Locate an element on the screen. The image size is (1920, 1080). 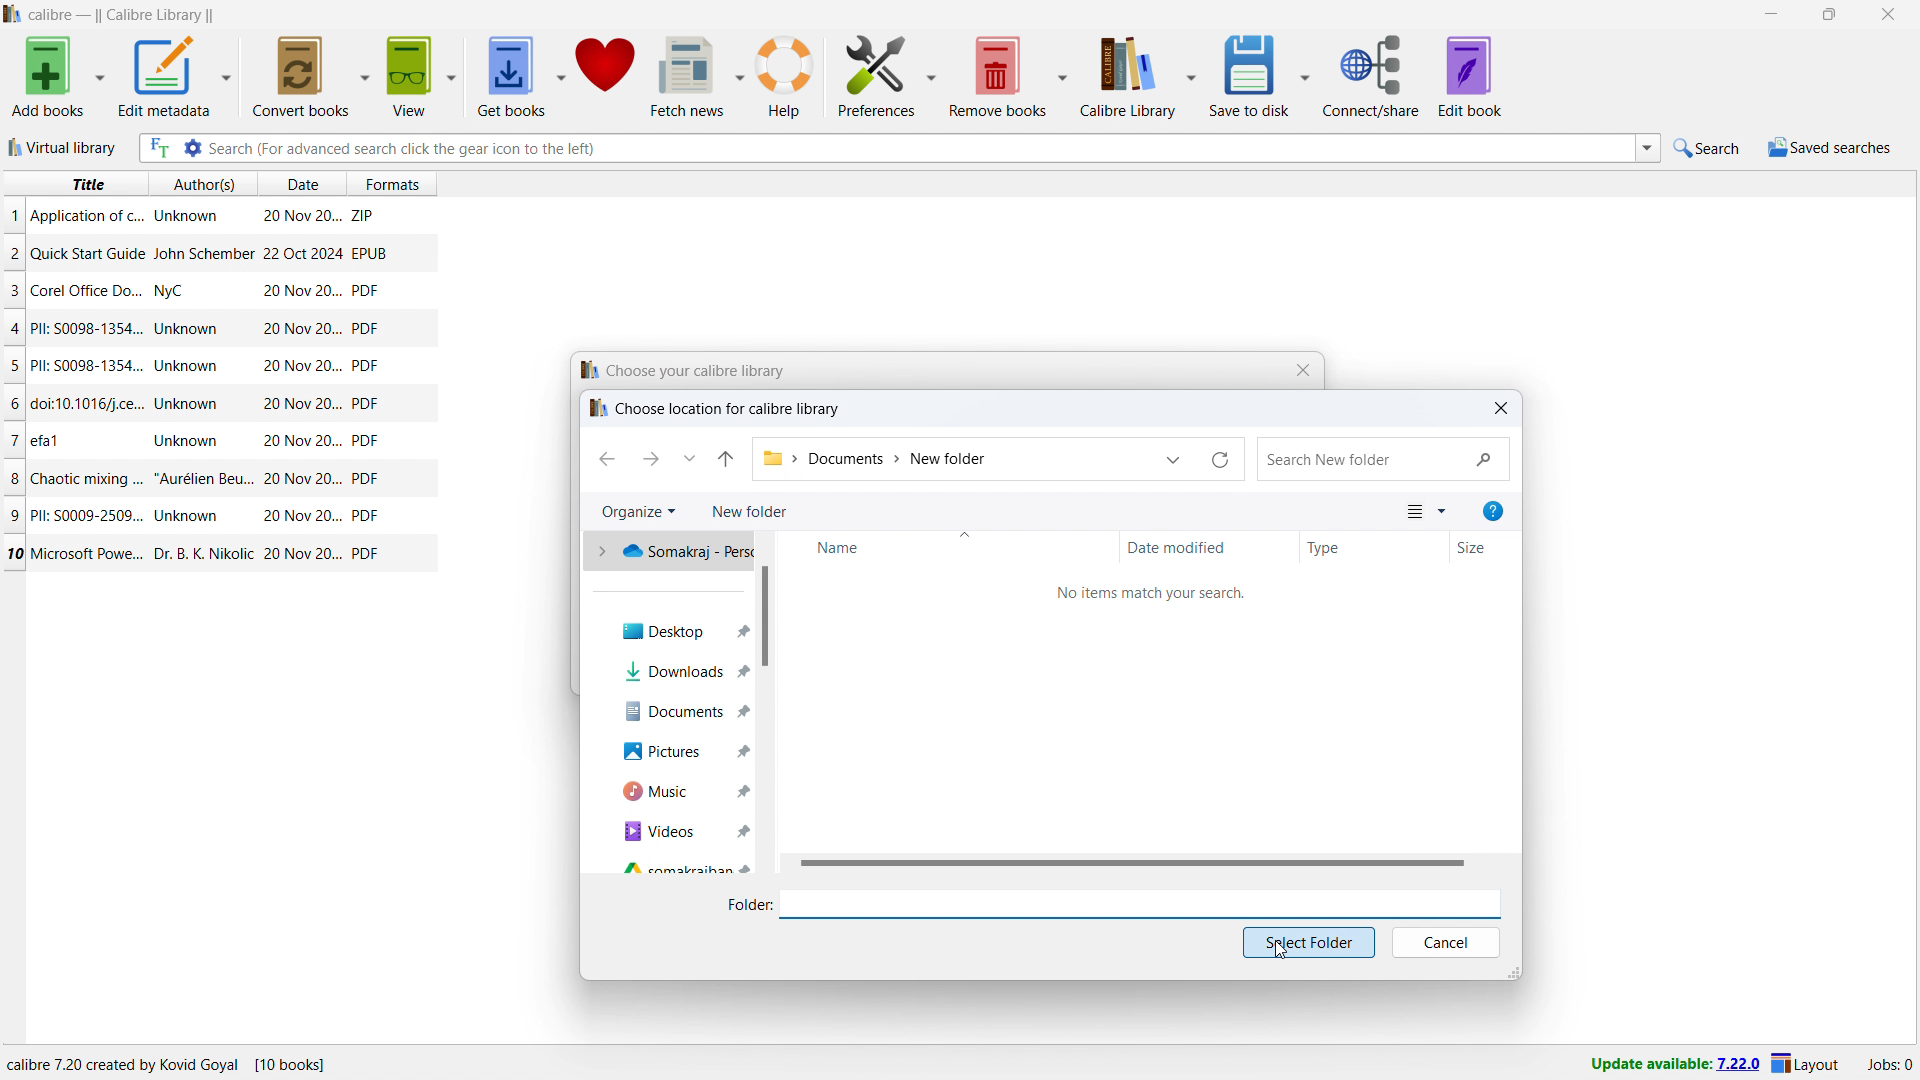
donate to calibre is located at coordinates (606, 75).